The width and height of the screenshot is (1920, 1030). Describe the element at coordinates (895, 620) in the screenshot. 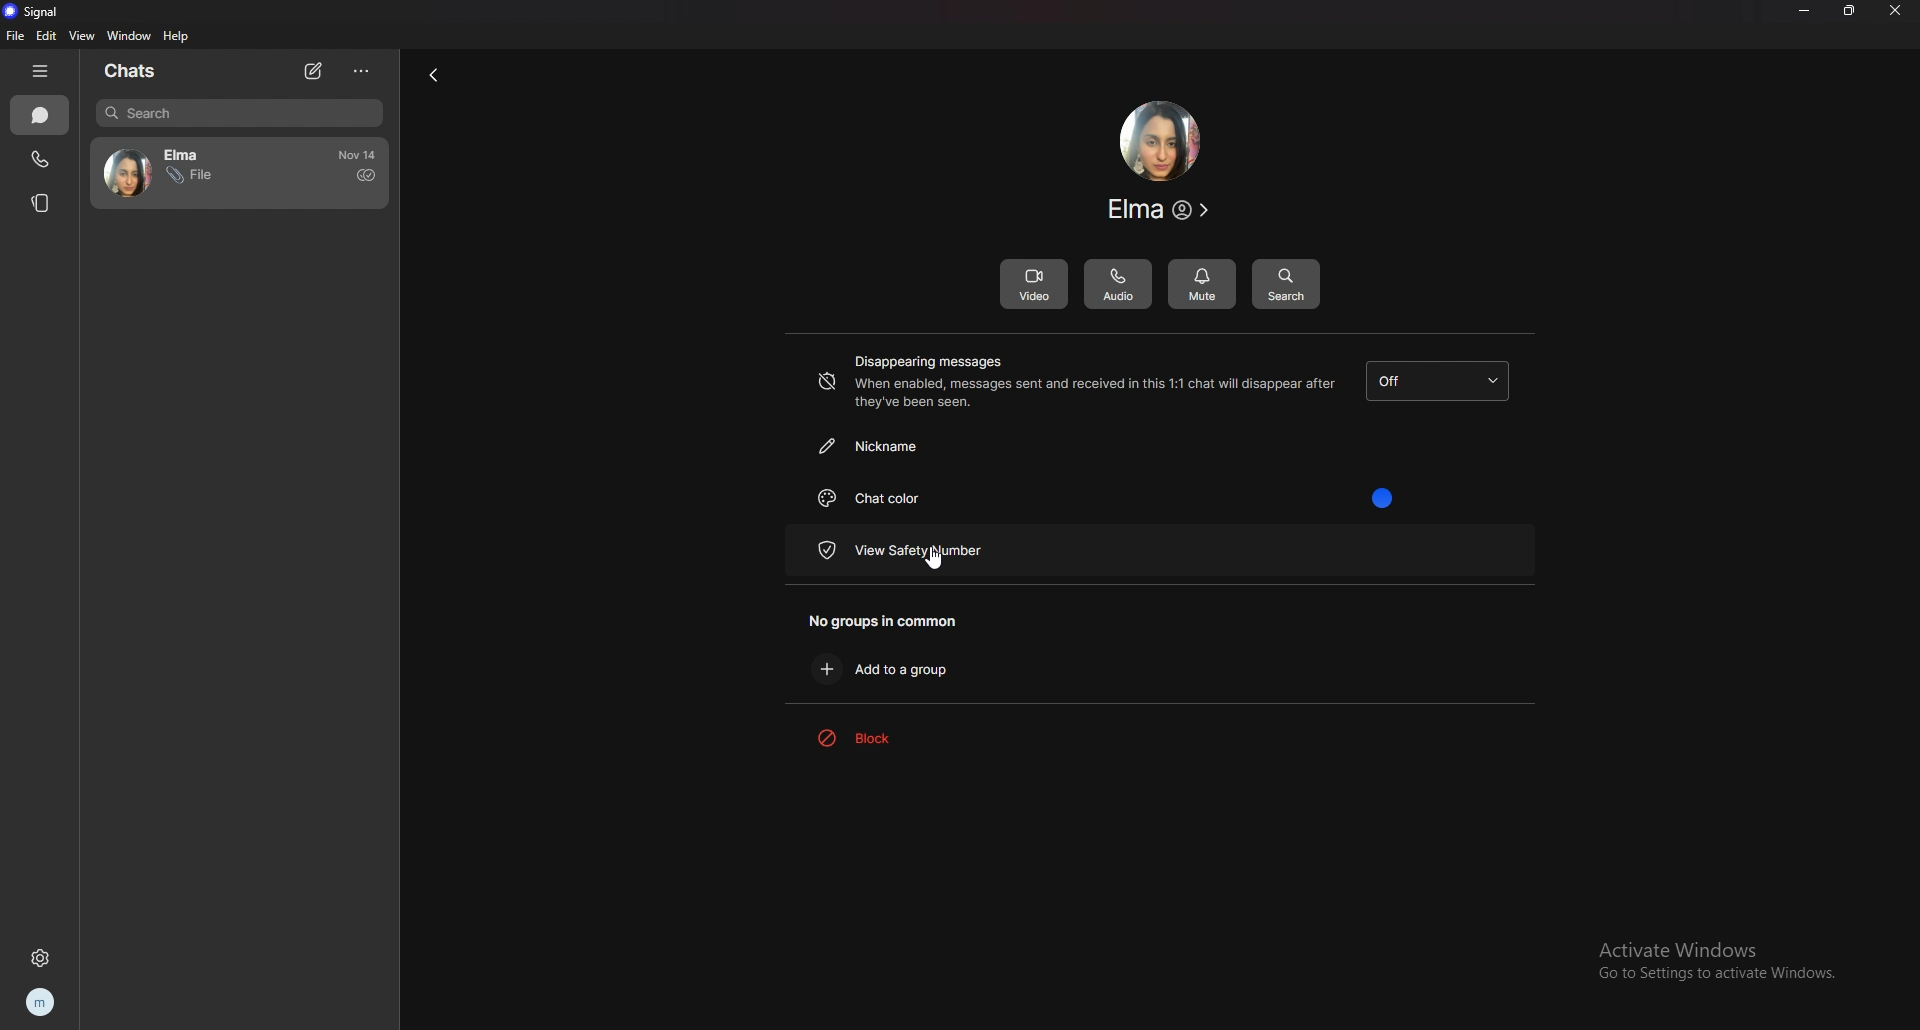

I see `no groups in common` at that location.